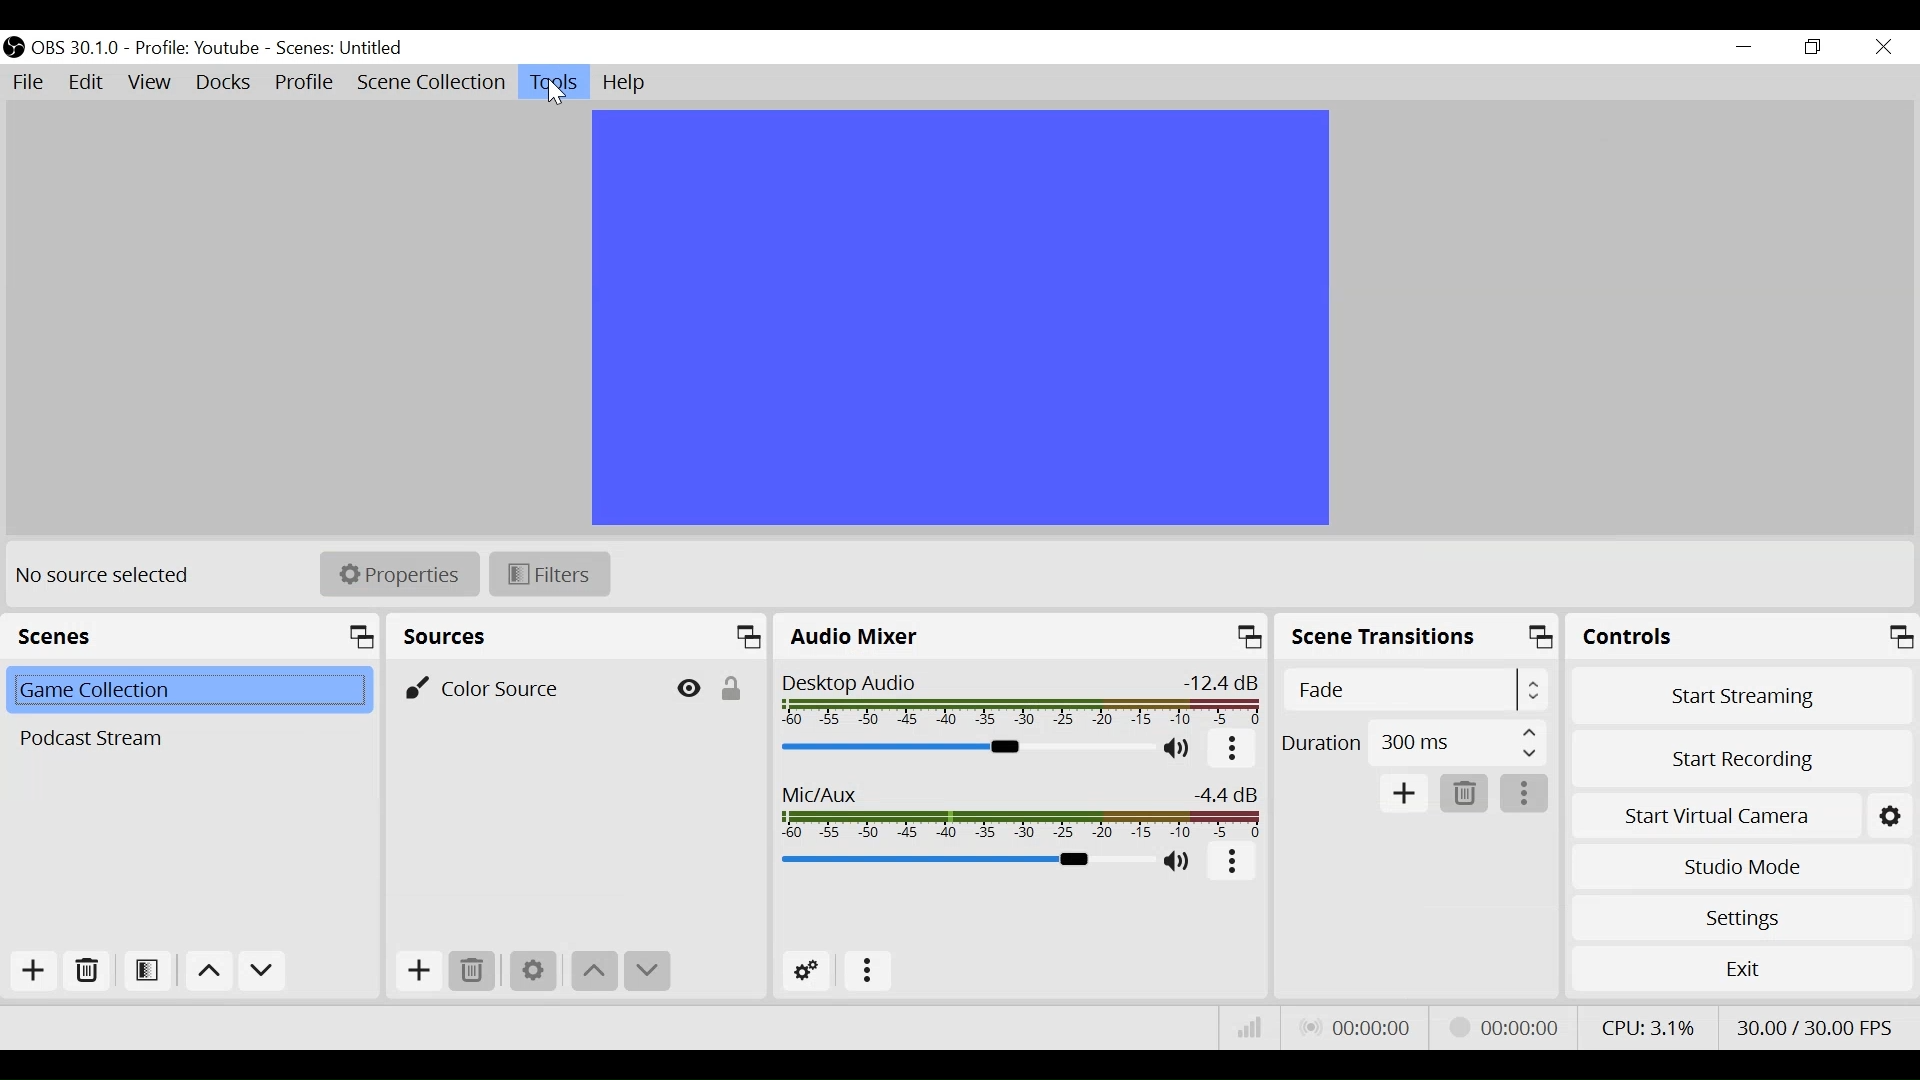  I want to click on (un)lock, so click(731, 685).